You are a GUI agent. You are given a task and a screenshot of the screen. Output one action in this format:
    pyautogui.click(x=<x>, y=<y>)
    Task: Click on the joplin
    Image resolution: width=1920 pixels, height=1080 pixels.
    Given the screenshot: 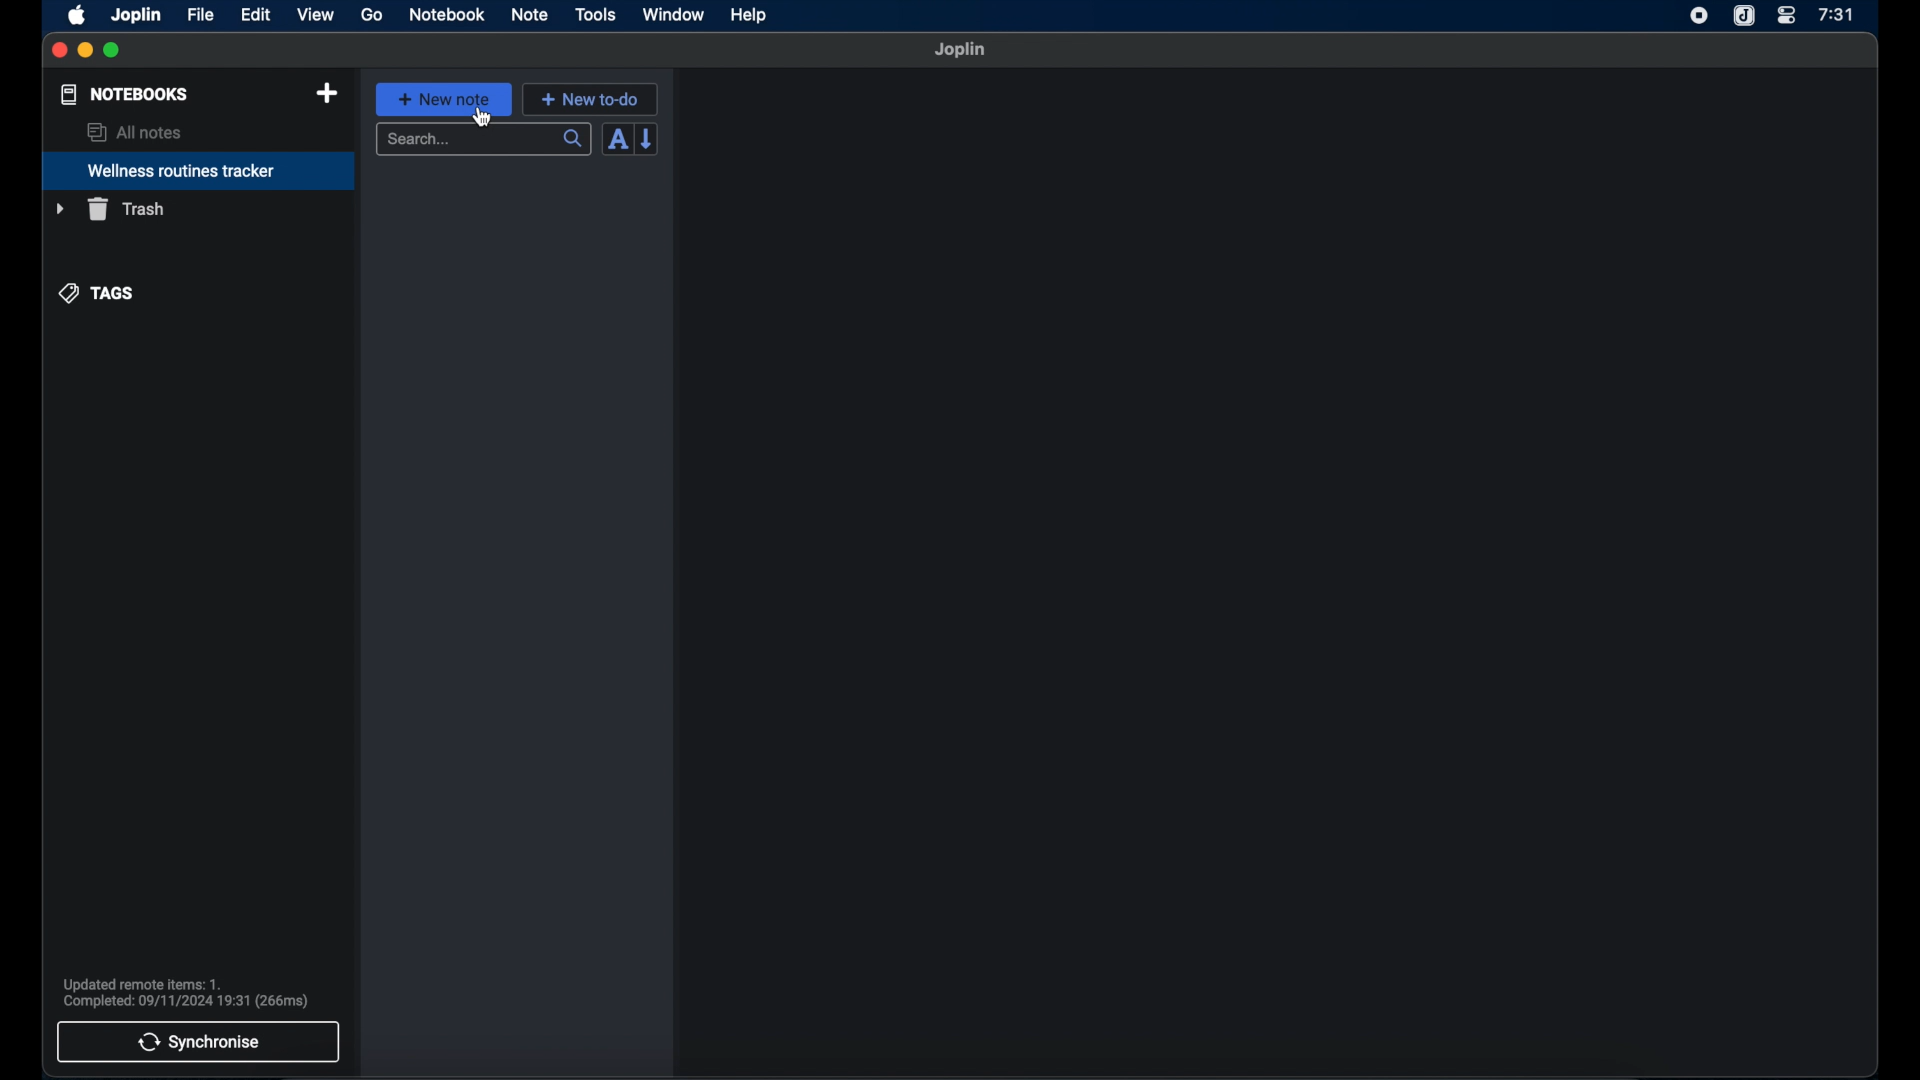 What is the action you would take?
    pyautogui.click(x=137, y=16)
    